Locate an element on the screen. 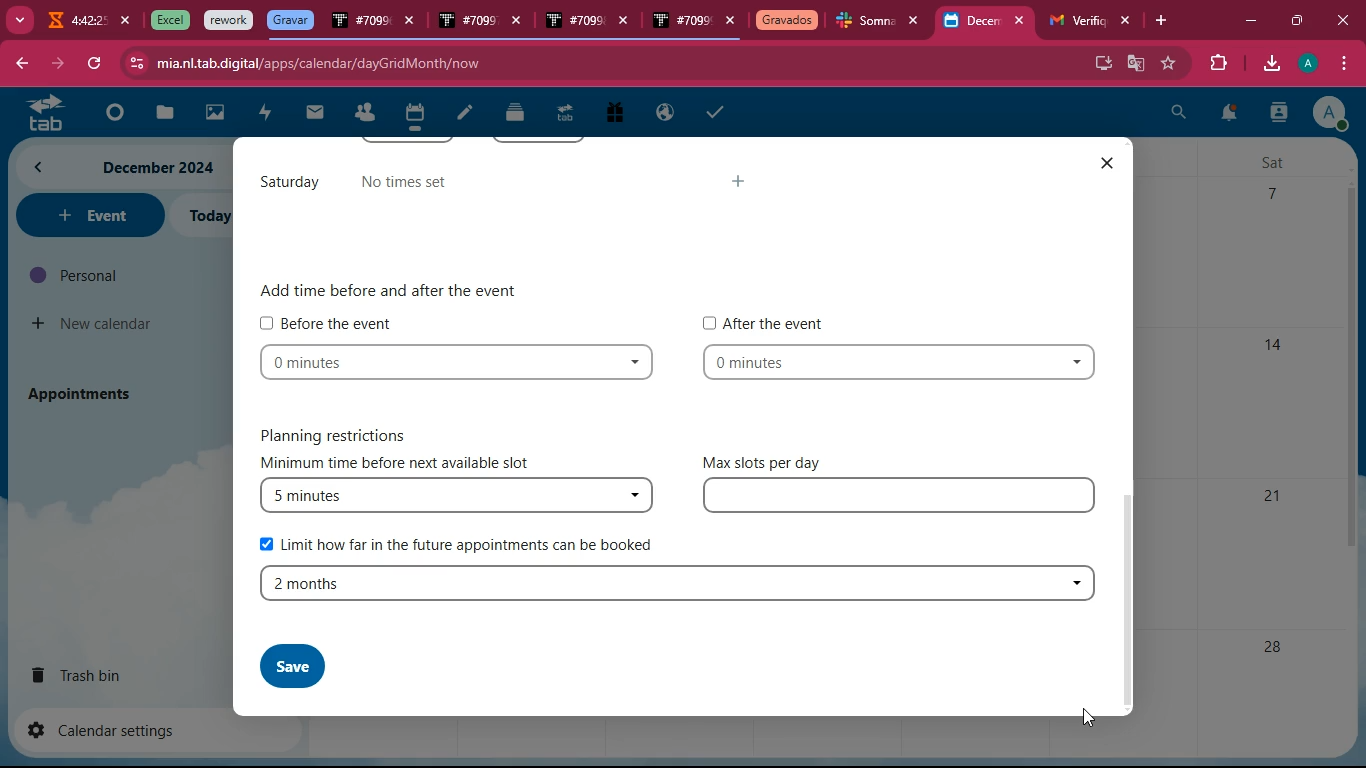  people is located at coordinates (364, 114).